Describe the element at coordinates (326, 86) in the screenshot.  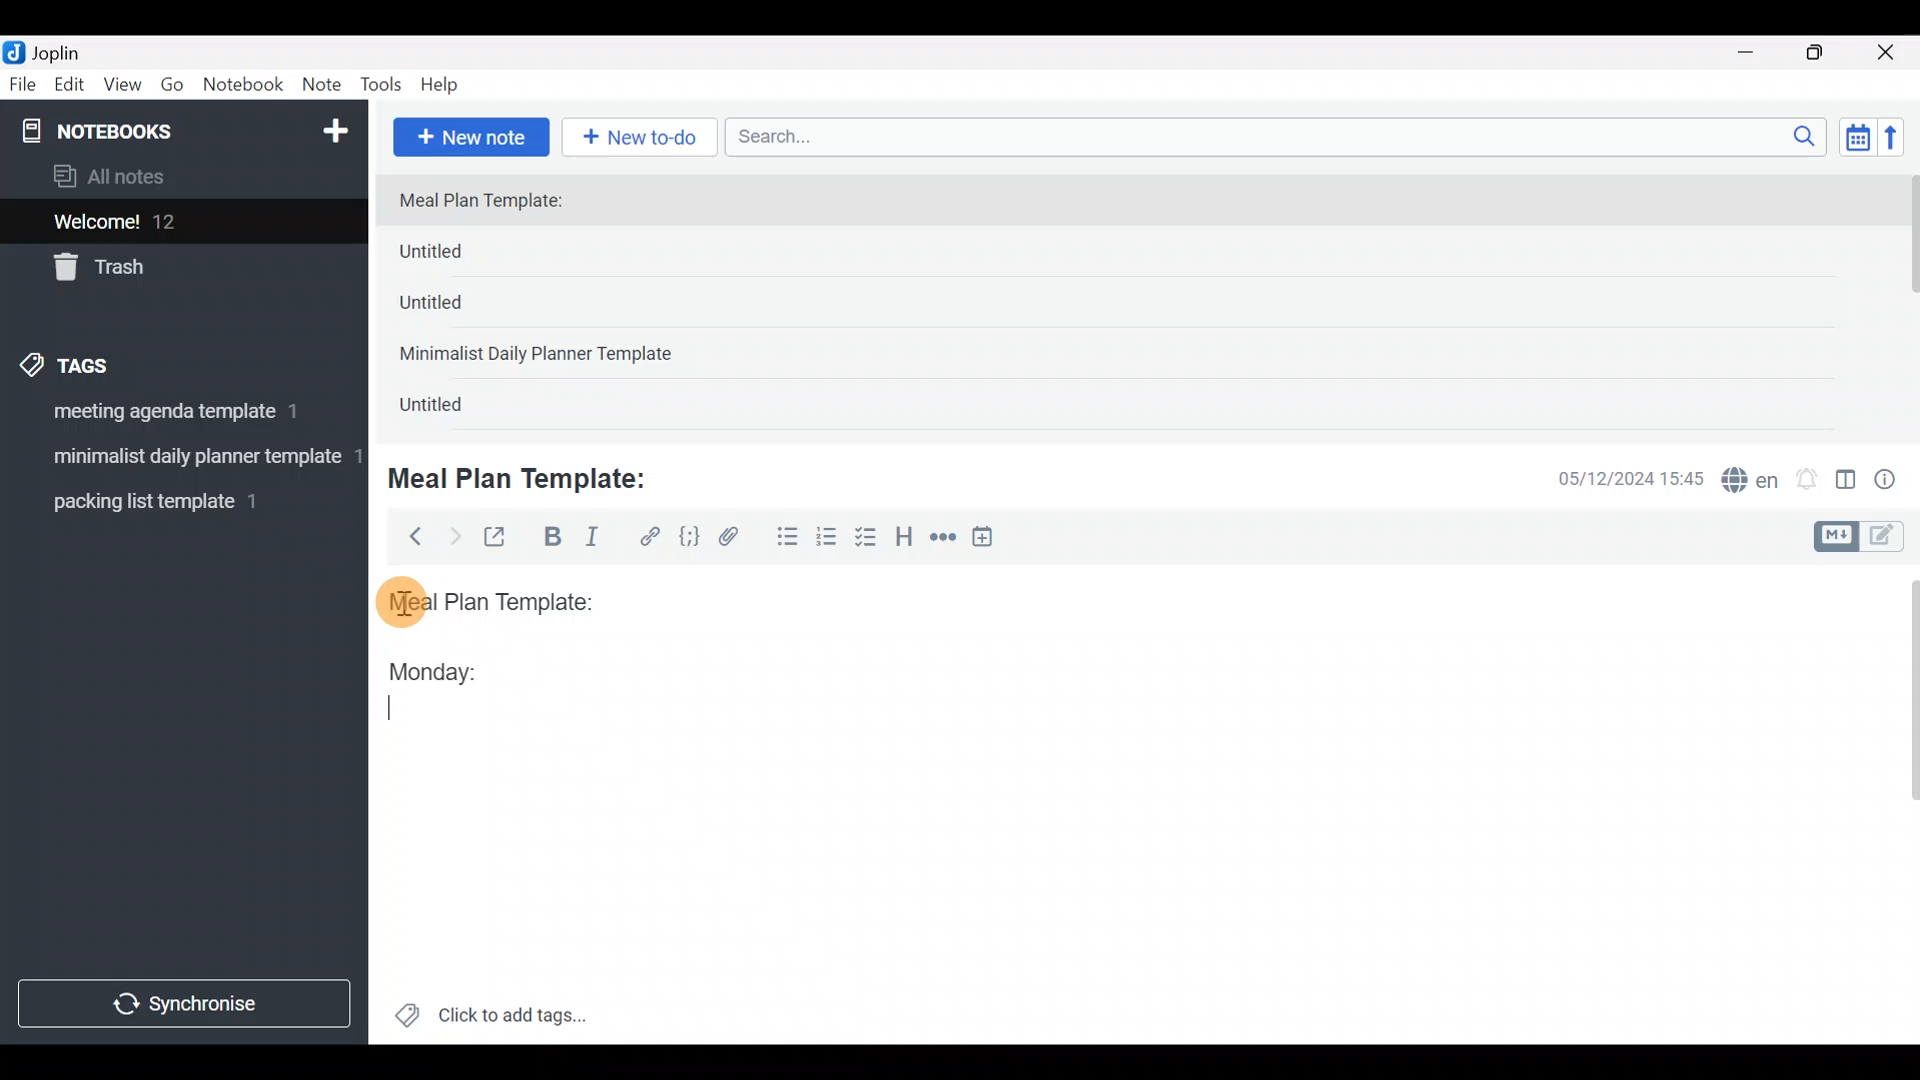
I see `Note` at that location.